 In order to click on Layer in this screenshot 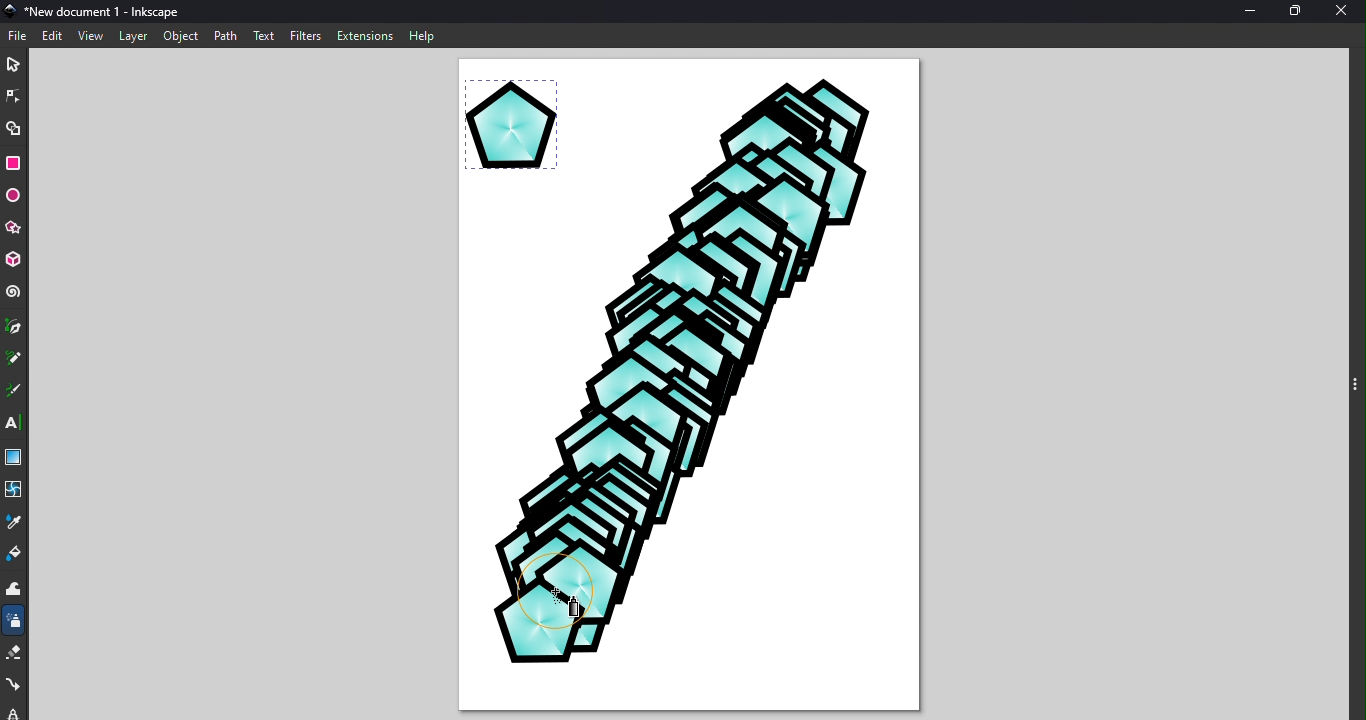, I will do `click(132, 35)`.